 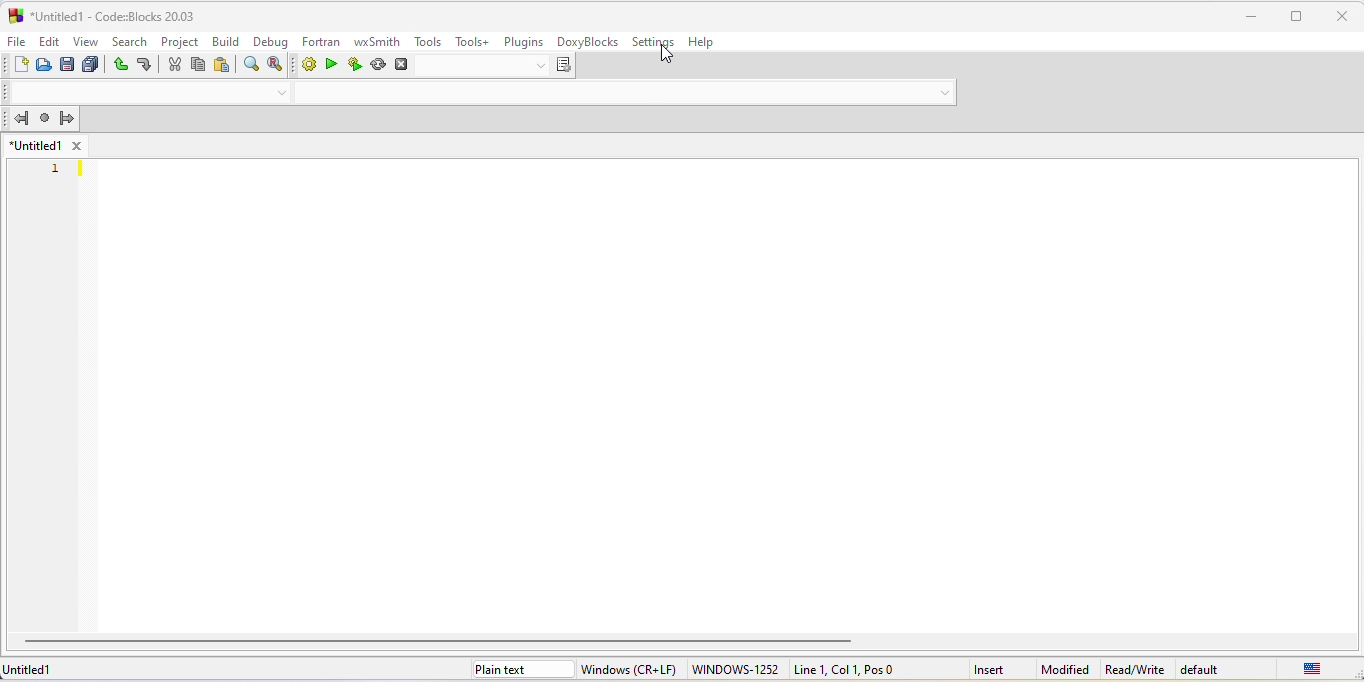 What do you see at coordinates (75, 145) in the screenshot?
I see `close` at bounding box center [75, 145].